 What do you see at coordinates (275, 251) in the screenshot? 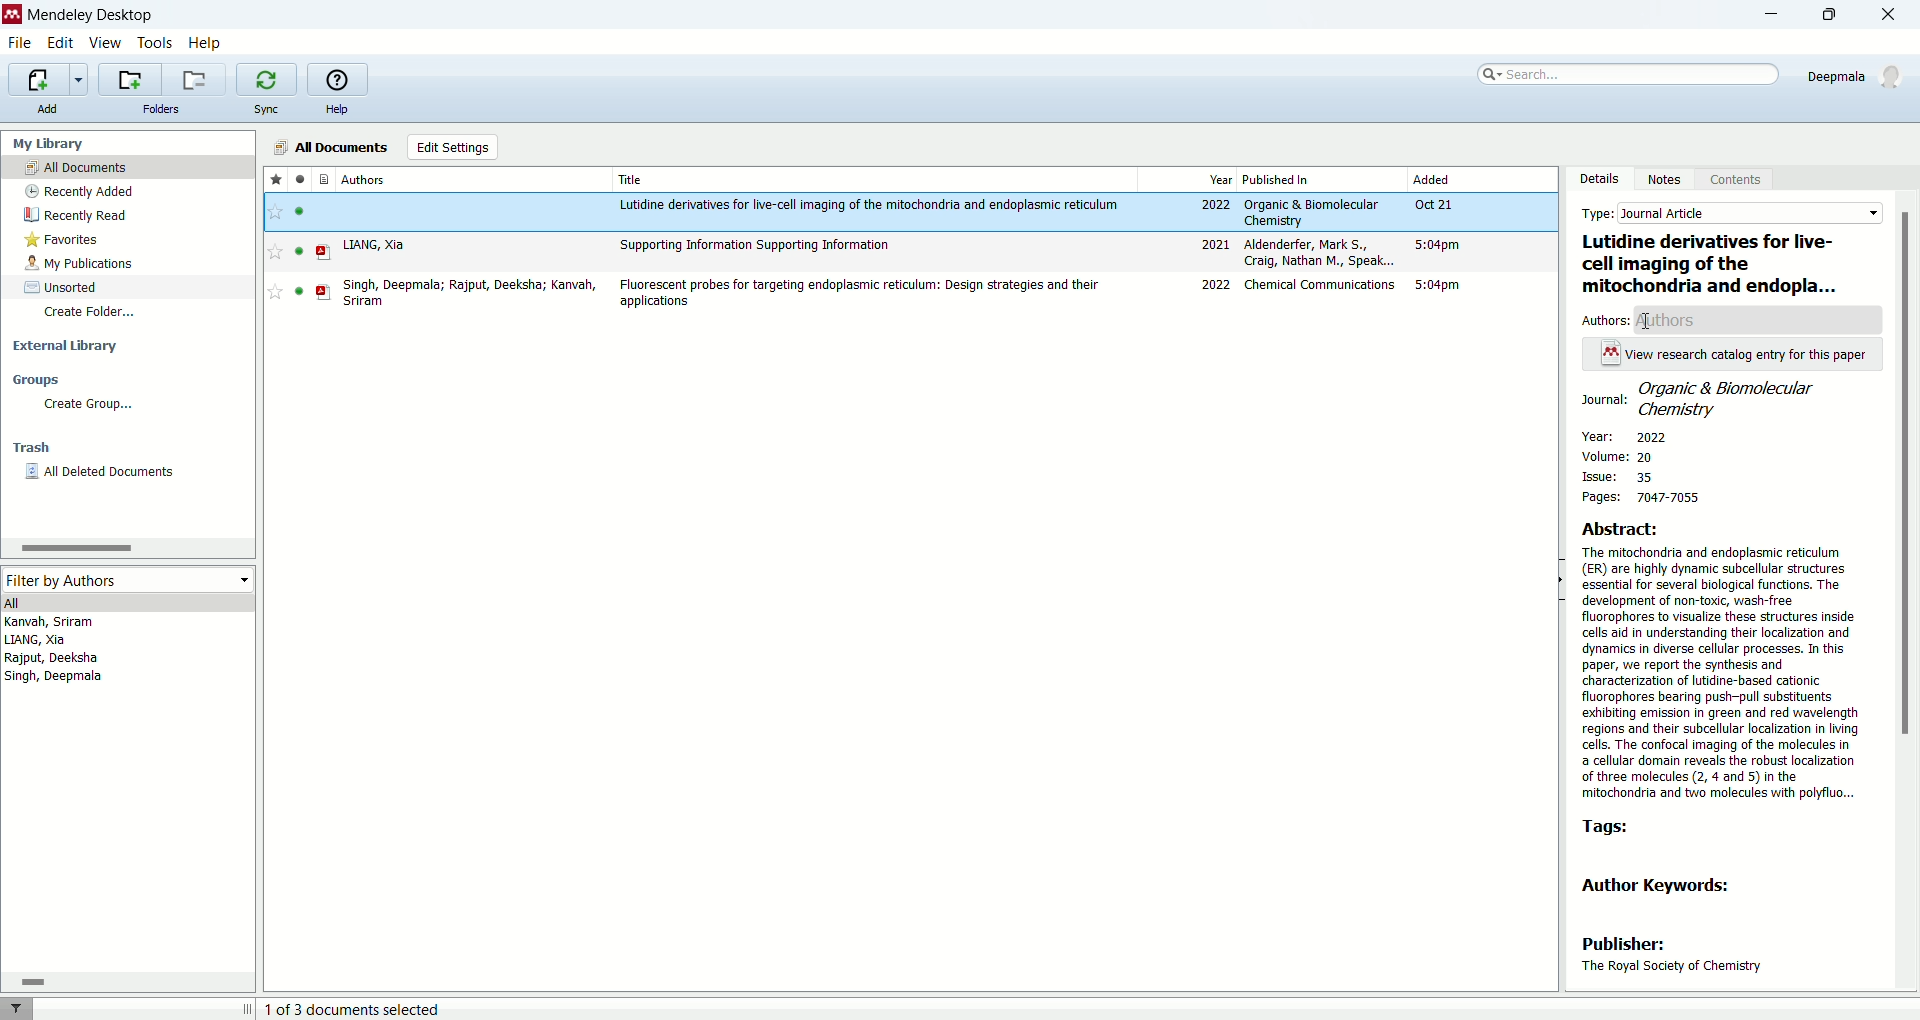
I see `Favourite` at bounding box center [275, 251].